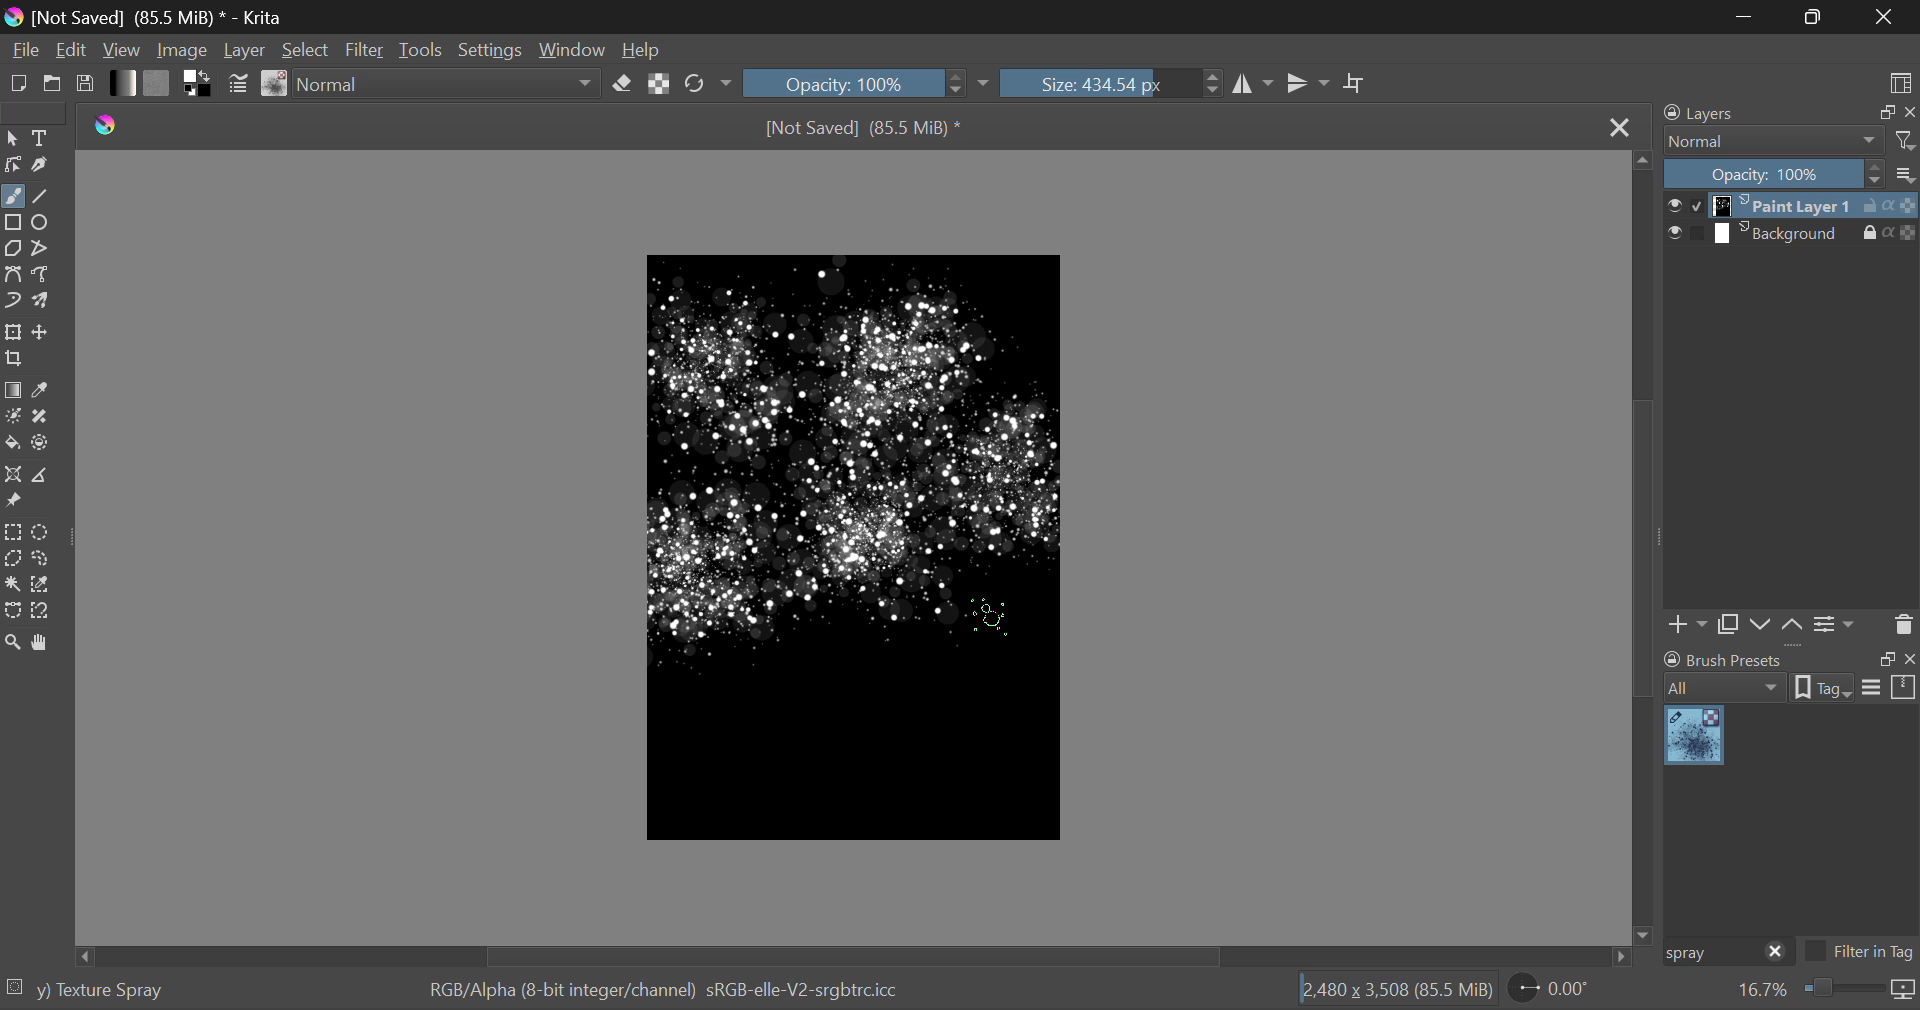 The height and width of the screenshot is (1010, 1920). What do you see at coordinates (13, 533) in the screenshot?
I see `Rectangular Selection` at bounding box center [13, 533].